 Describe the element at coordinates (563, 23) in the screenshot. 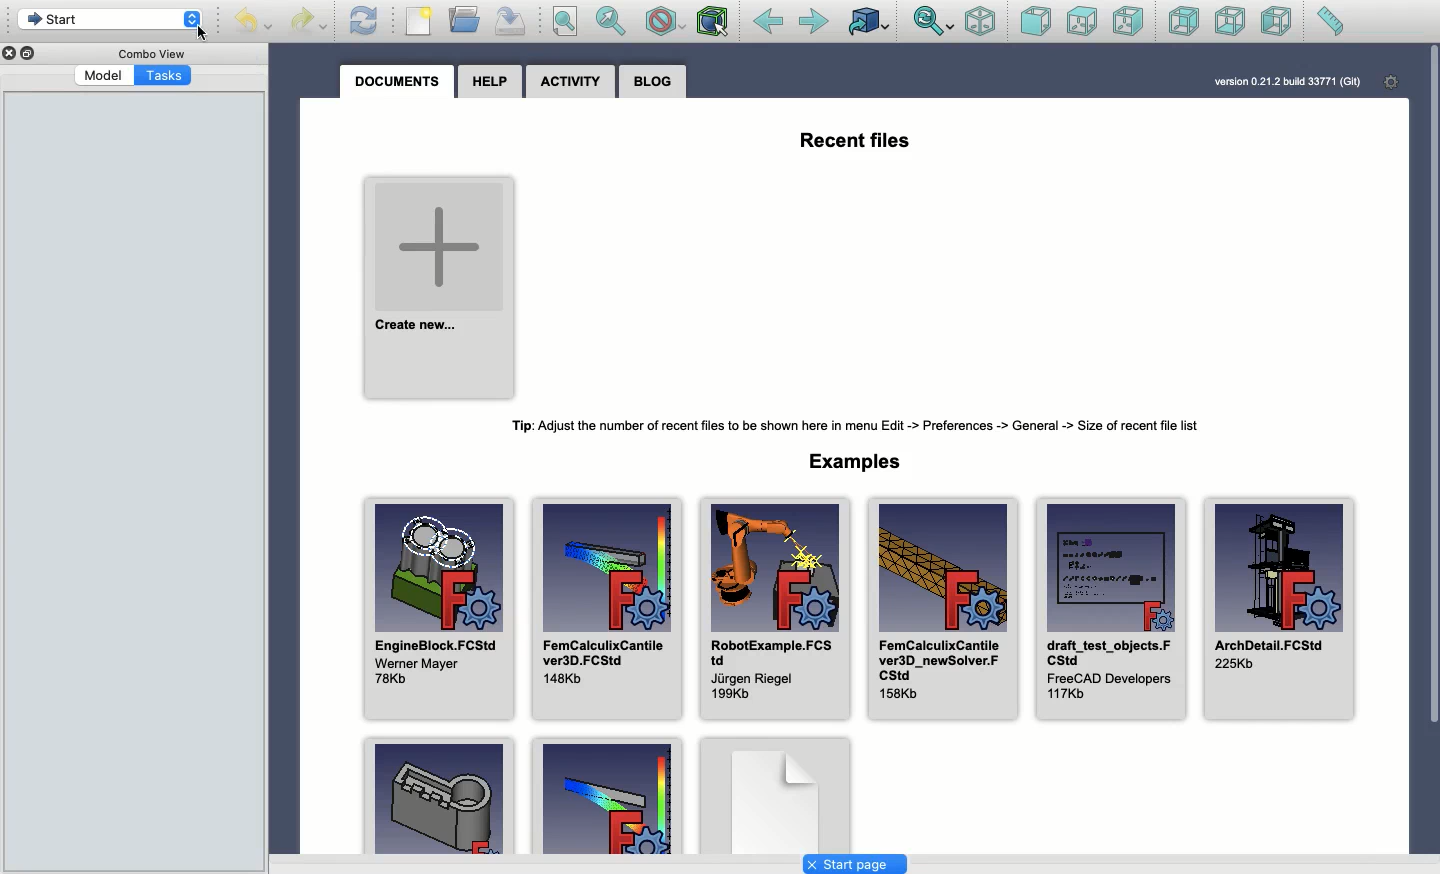

I see `Fit all` at that location.